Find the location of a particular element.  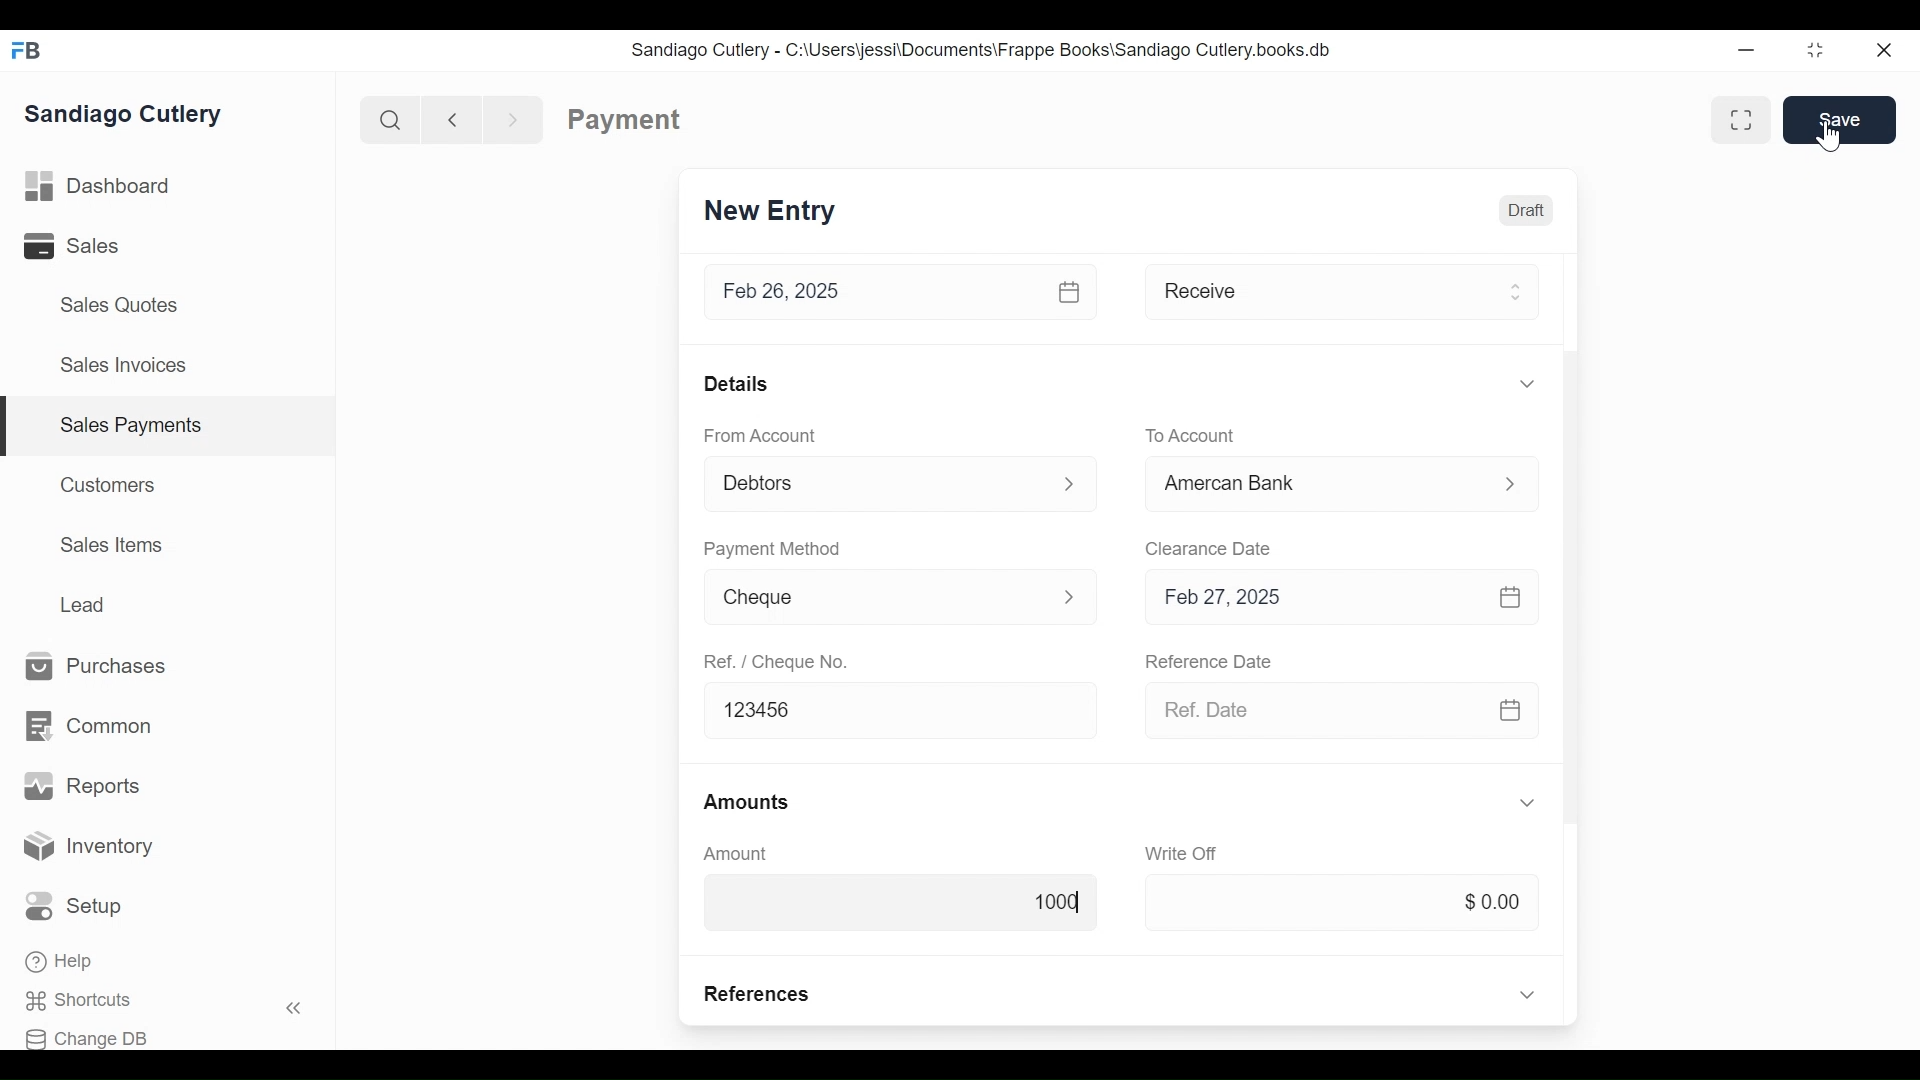

1000 is located at coordinates (899, 900).